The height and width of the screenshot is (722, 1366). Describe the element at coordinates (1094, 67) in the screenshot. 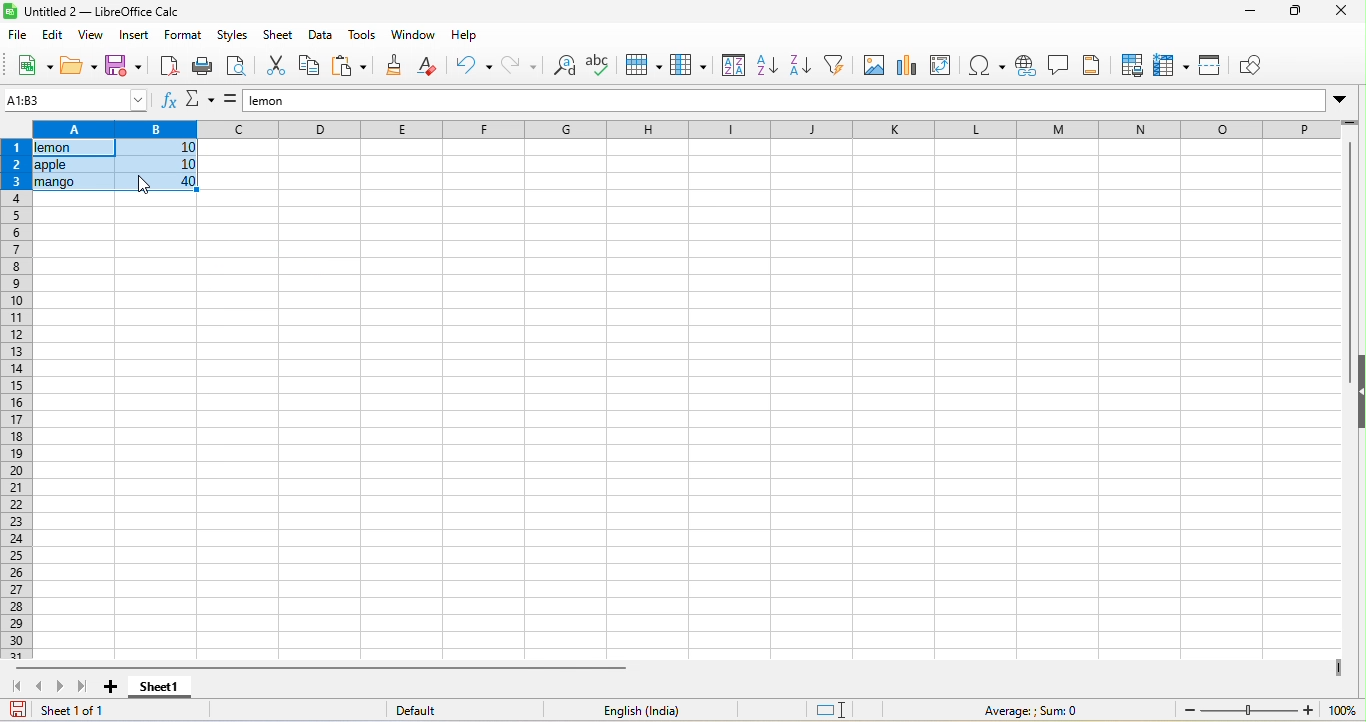

I see `header and footers` at that location.